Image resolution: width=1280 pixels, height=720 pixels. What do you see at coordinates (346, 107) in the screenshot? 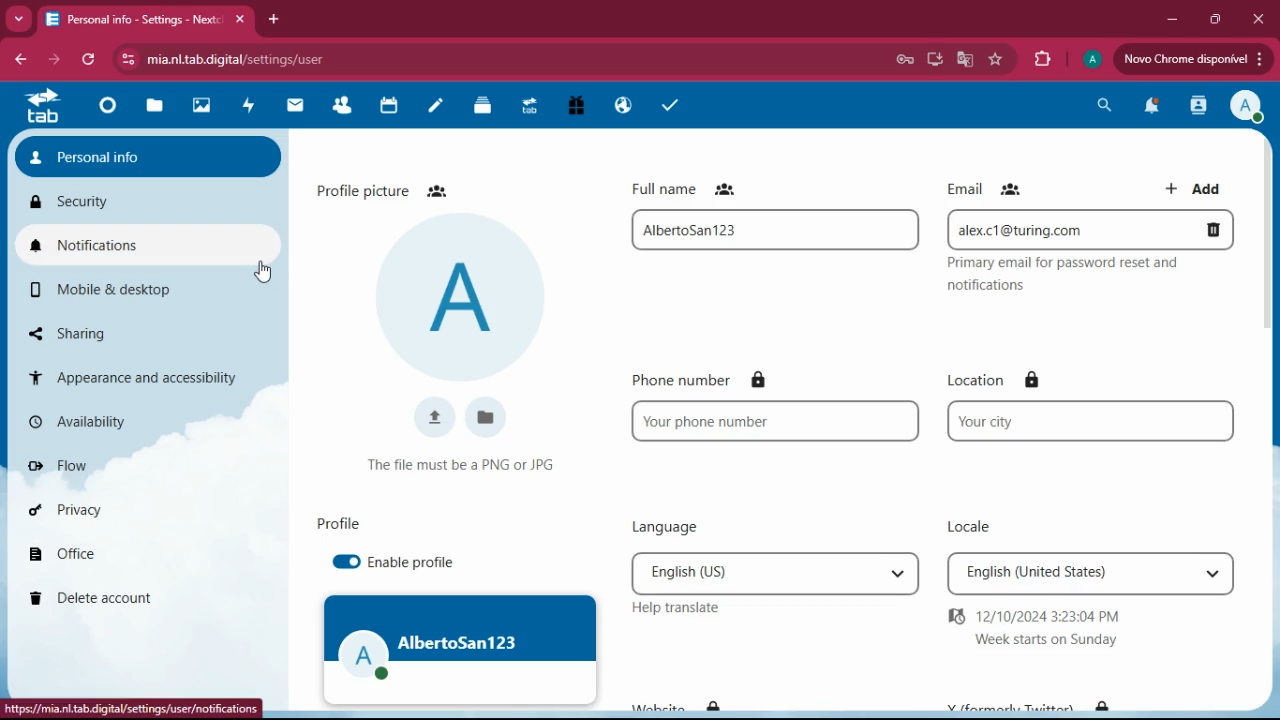
I see `friends` at bounding box center [346, 107].